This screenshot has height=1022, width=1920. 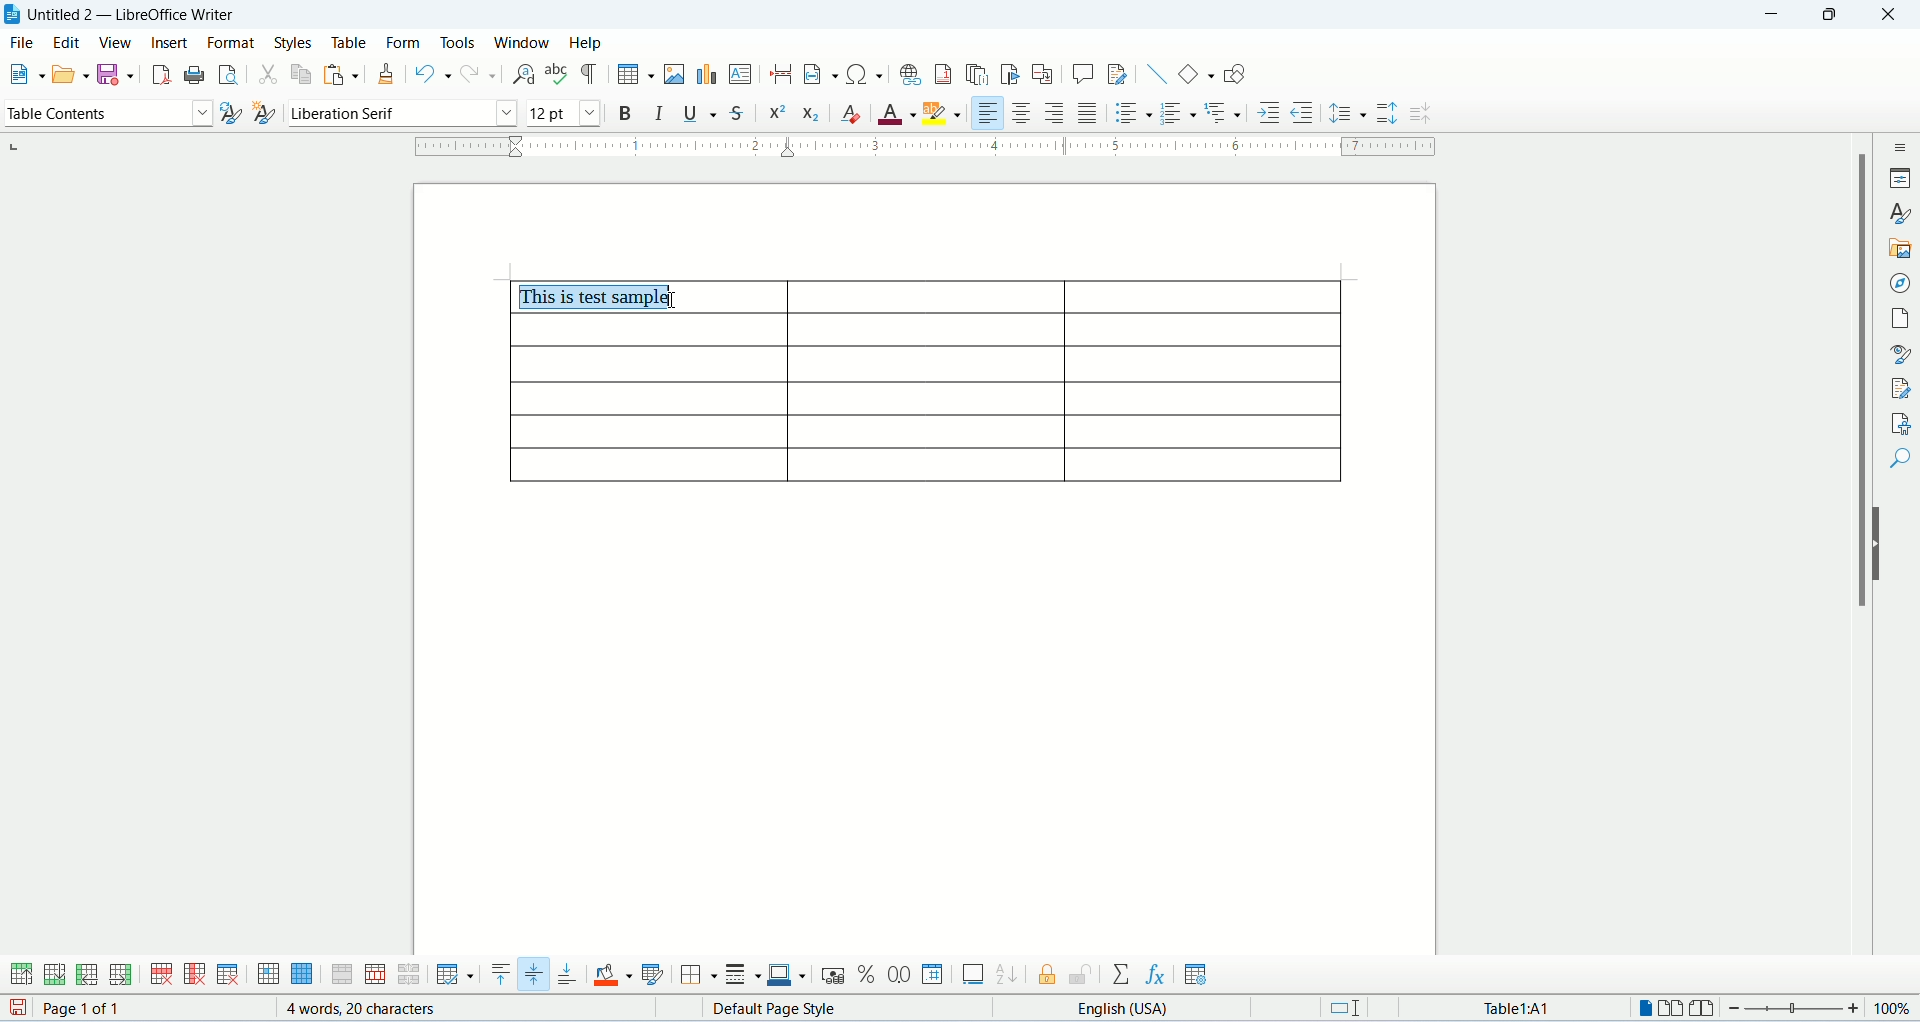 What do you see at coordinates (1642, 1008) in the screenshot?
I see `one page view` at bounding box center [1642, 1008].